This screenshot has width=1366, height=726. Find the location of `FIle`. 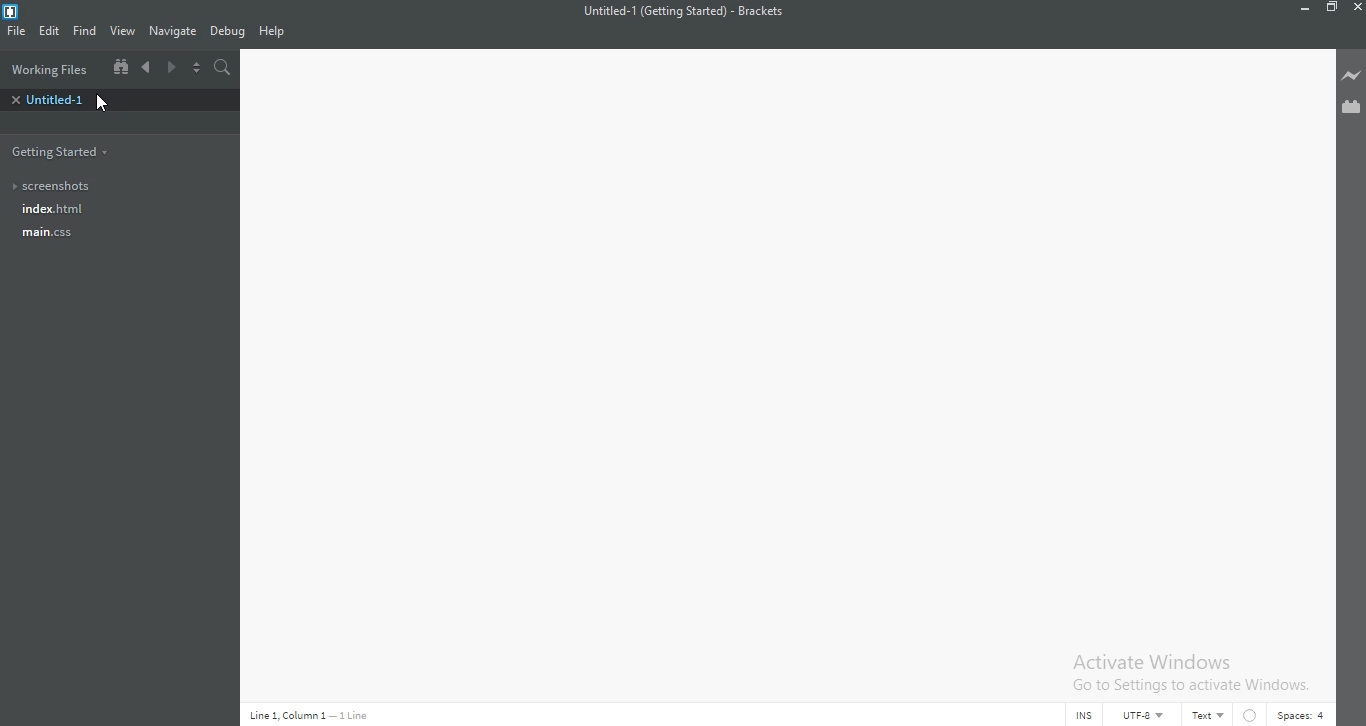

FIle is located at coordinates (14, 31).